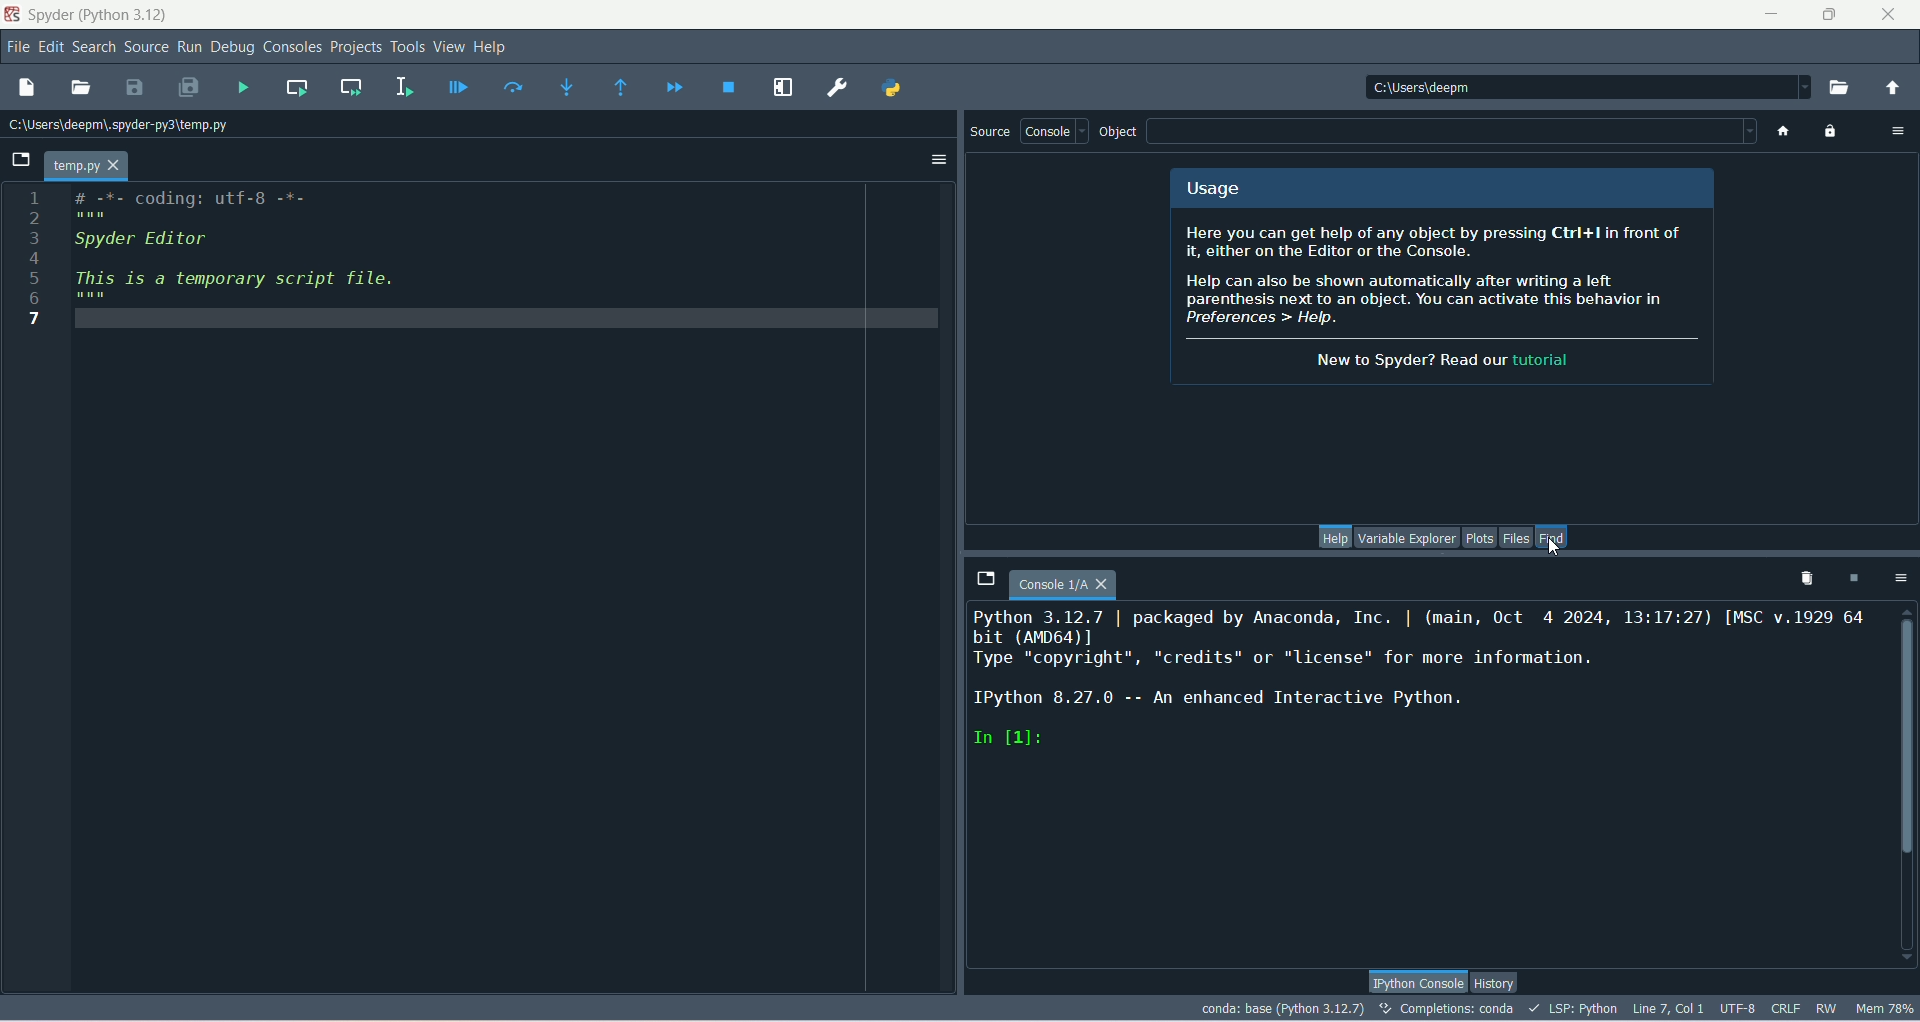  I want to click on history, so click(1493, 984).